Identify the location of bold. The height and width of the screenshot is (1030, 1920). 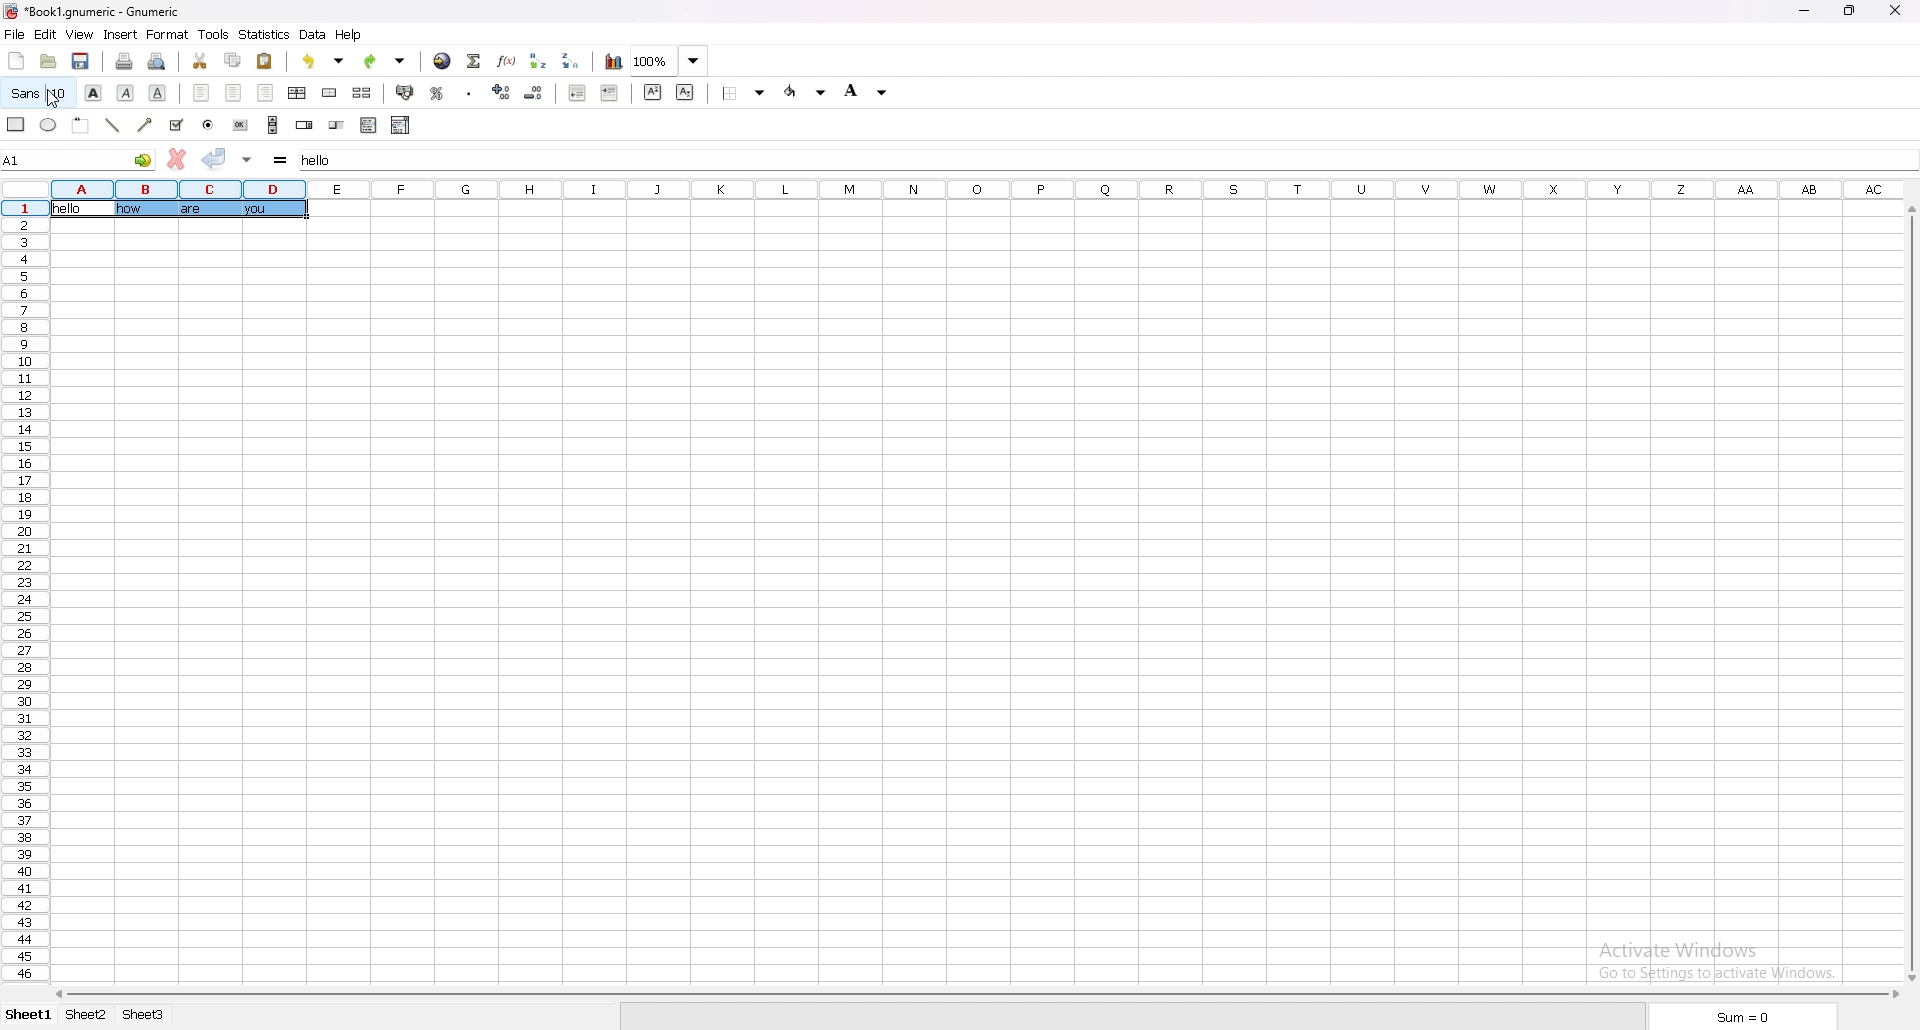
(93, 92).